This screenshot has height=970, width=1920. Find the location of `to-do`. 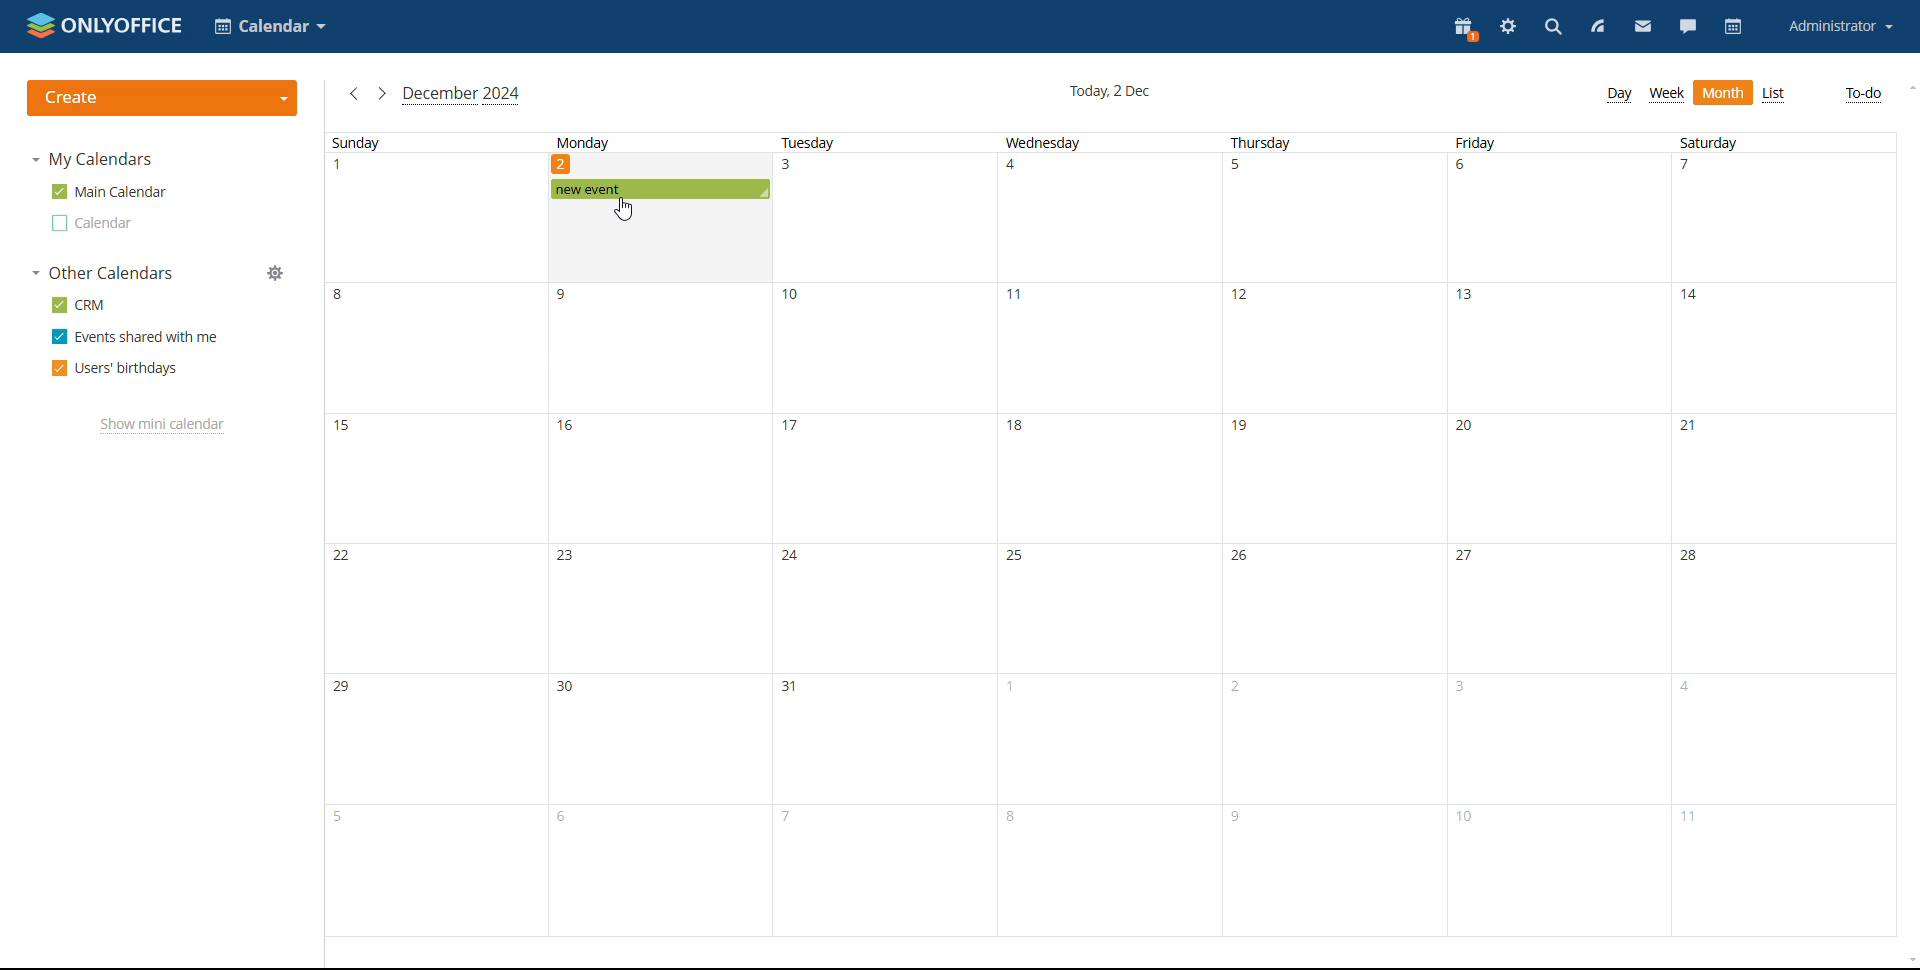

to-do is located at coordinates (1862, 94).